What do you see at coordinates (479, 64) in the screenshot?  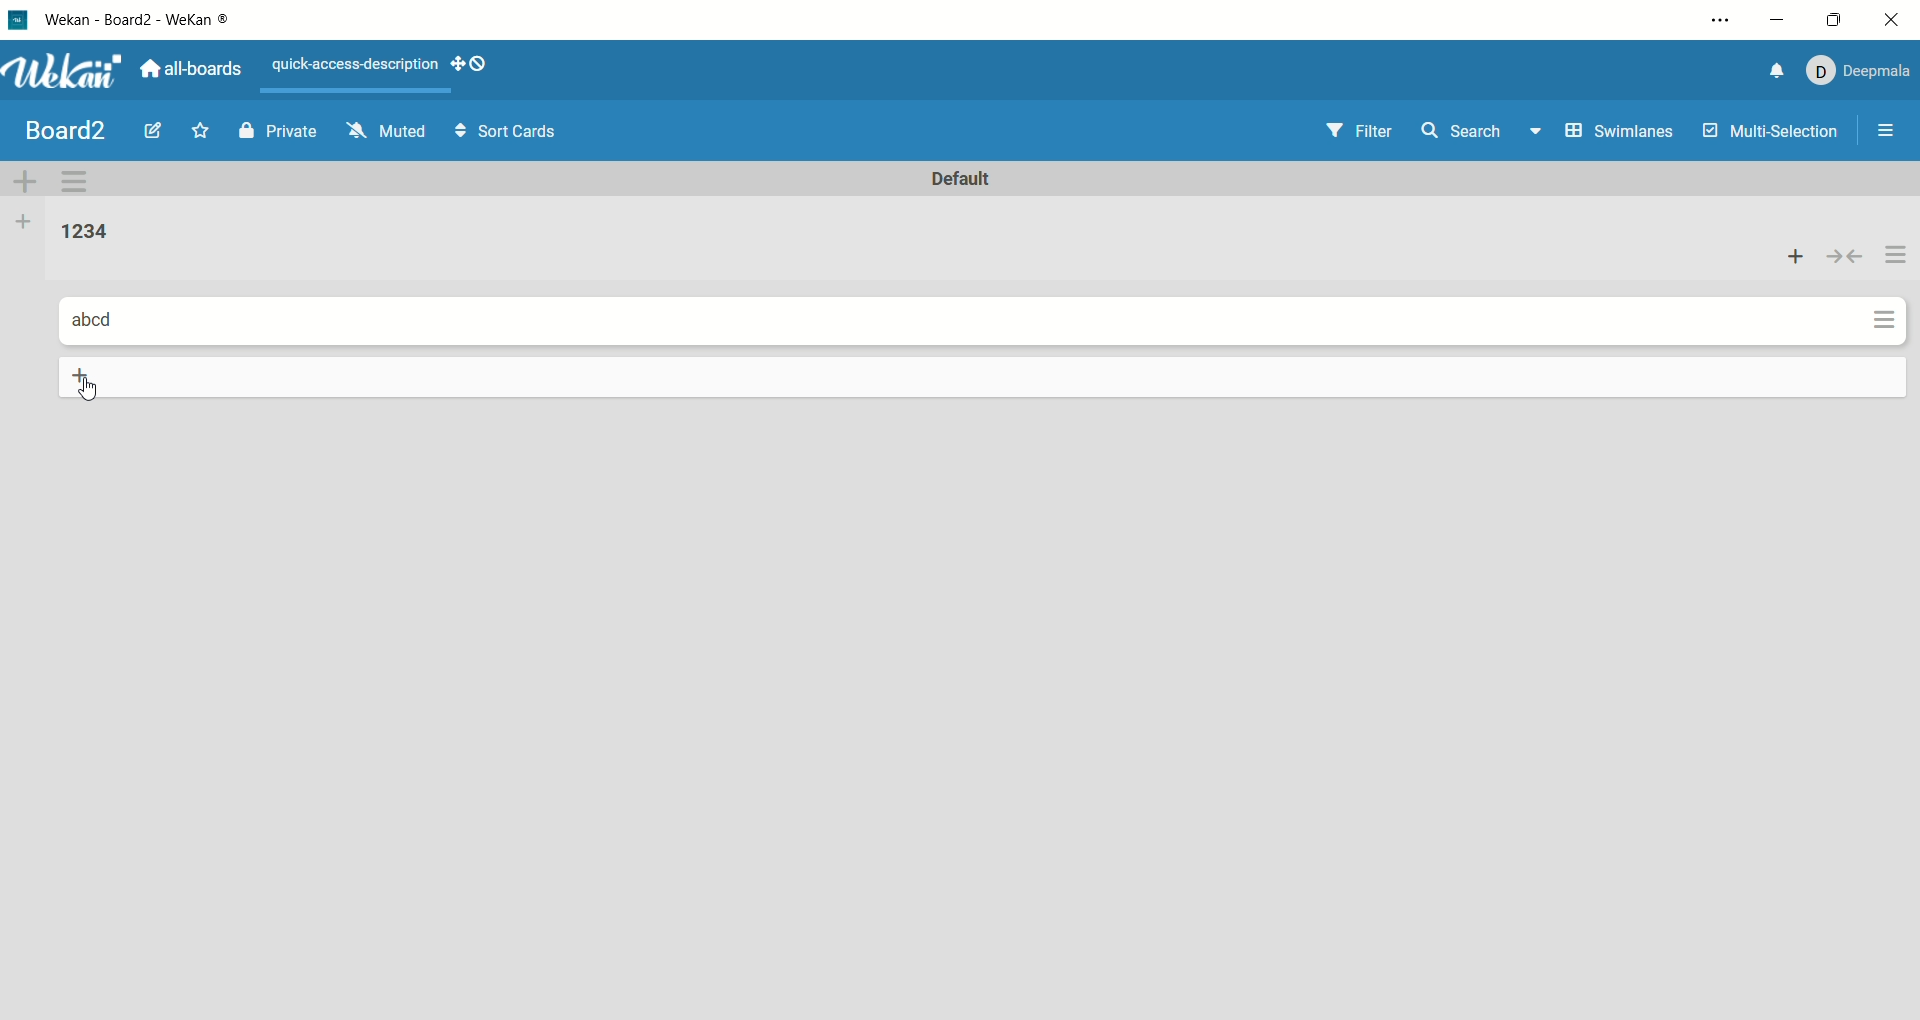 I see `show-desktop-drag-handles` at bounding box center [479, 64].